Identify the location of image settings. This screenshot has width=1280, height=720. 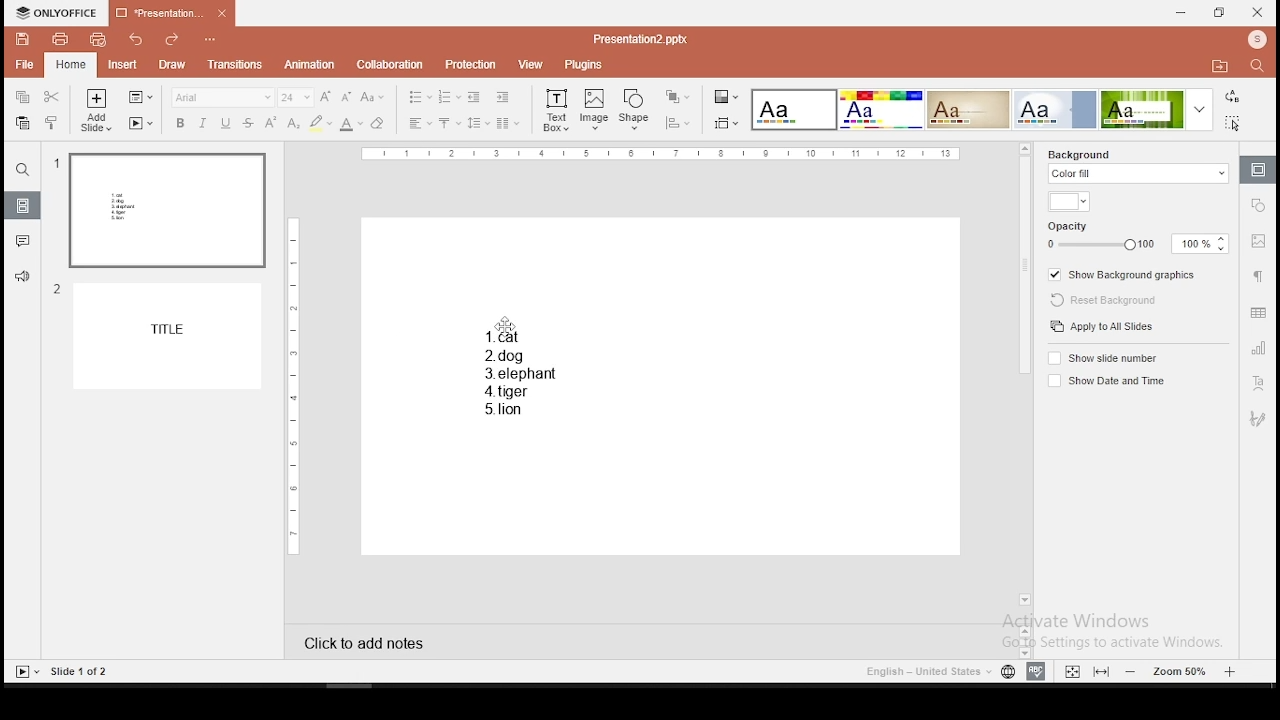
(1258, 240).